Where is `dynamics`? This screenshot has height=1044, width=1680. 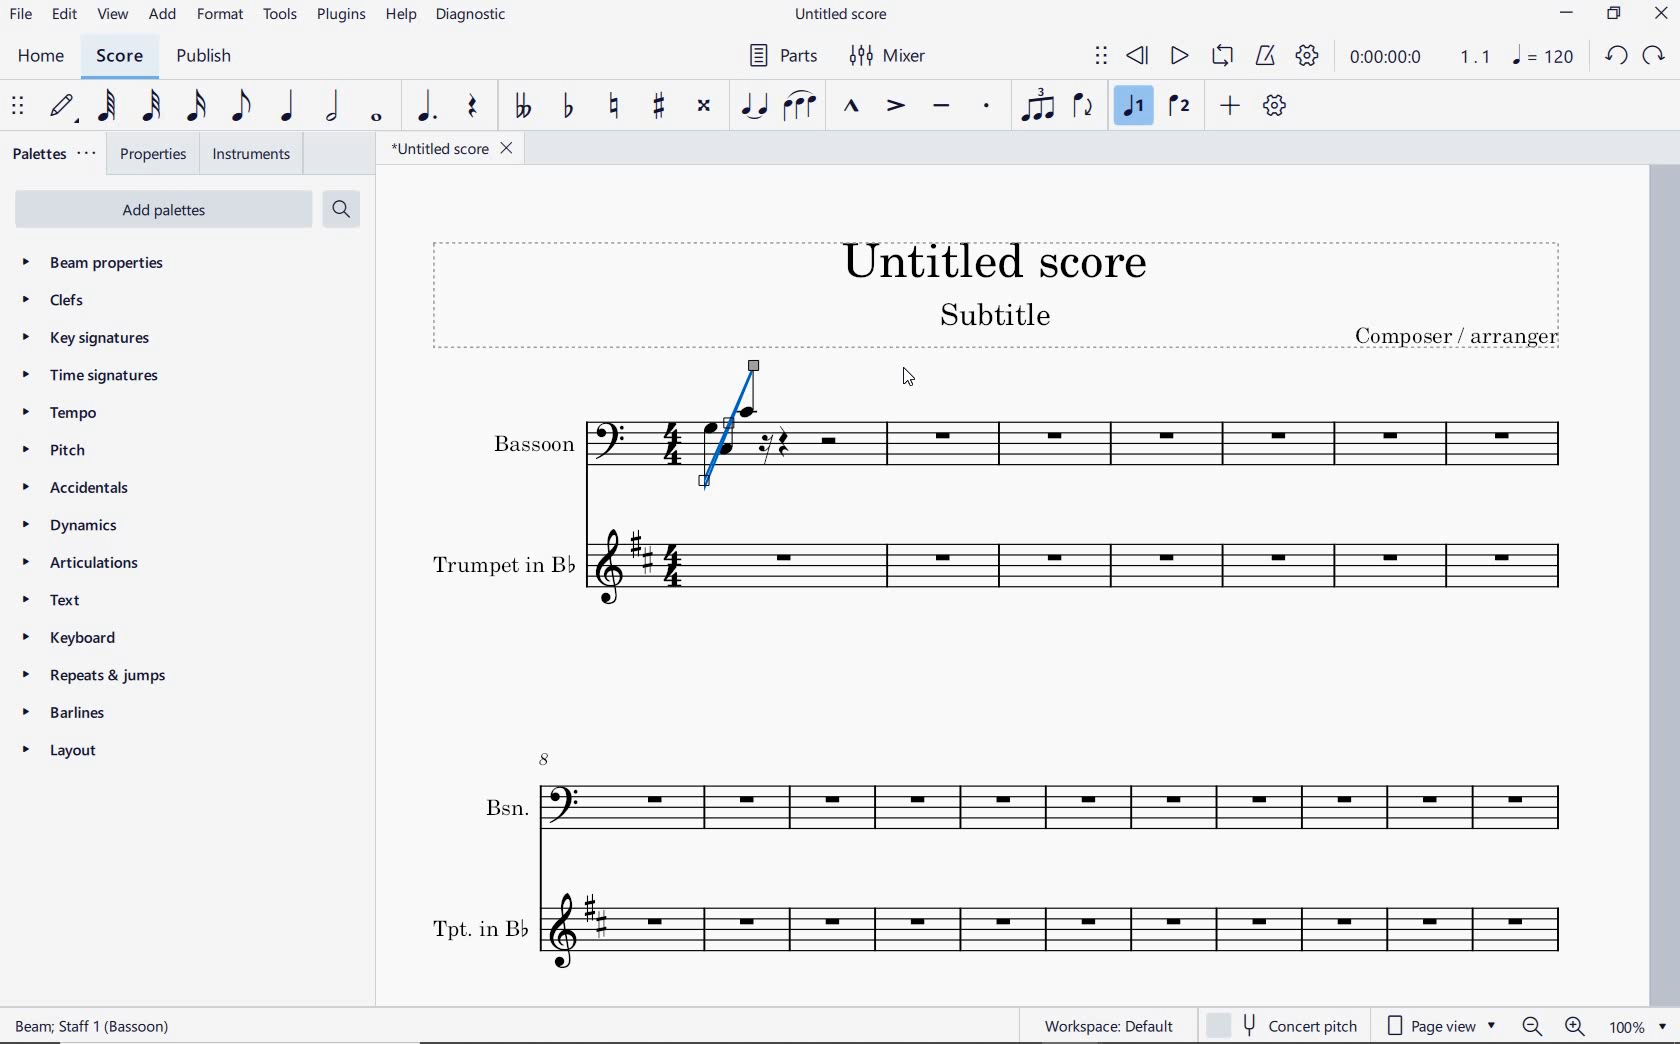
dynamics is located at coordinates (73, 523).